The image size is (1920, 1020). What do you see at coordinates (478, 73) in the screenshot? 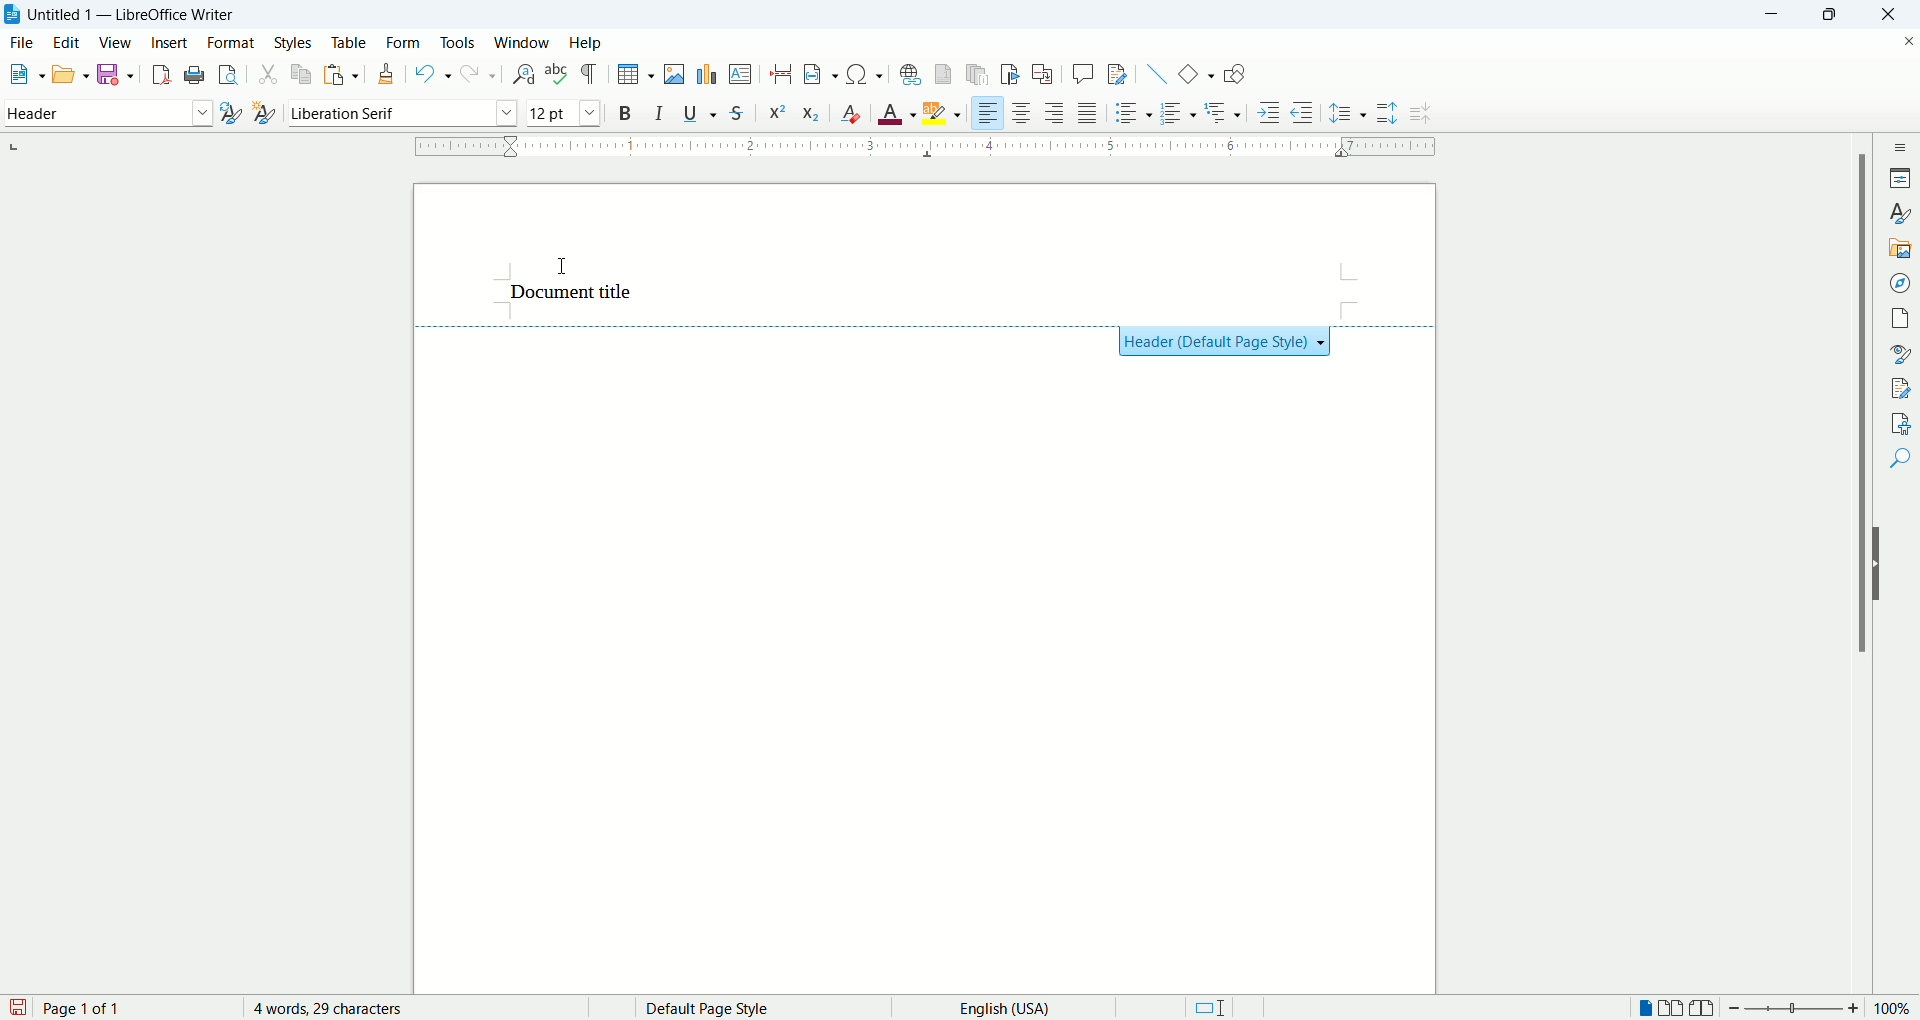
I see `redo` at bounding box center [478, 73].